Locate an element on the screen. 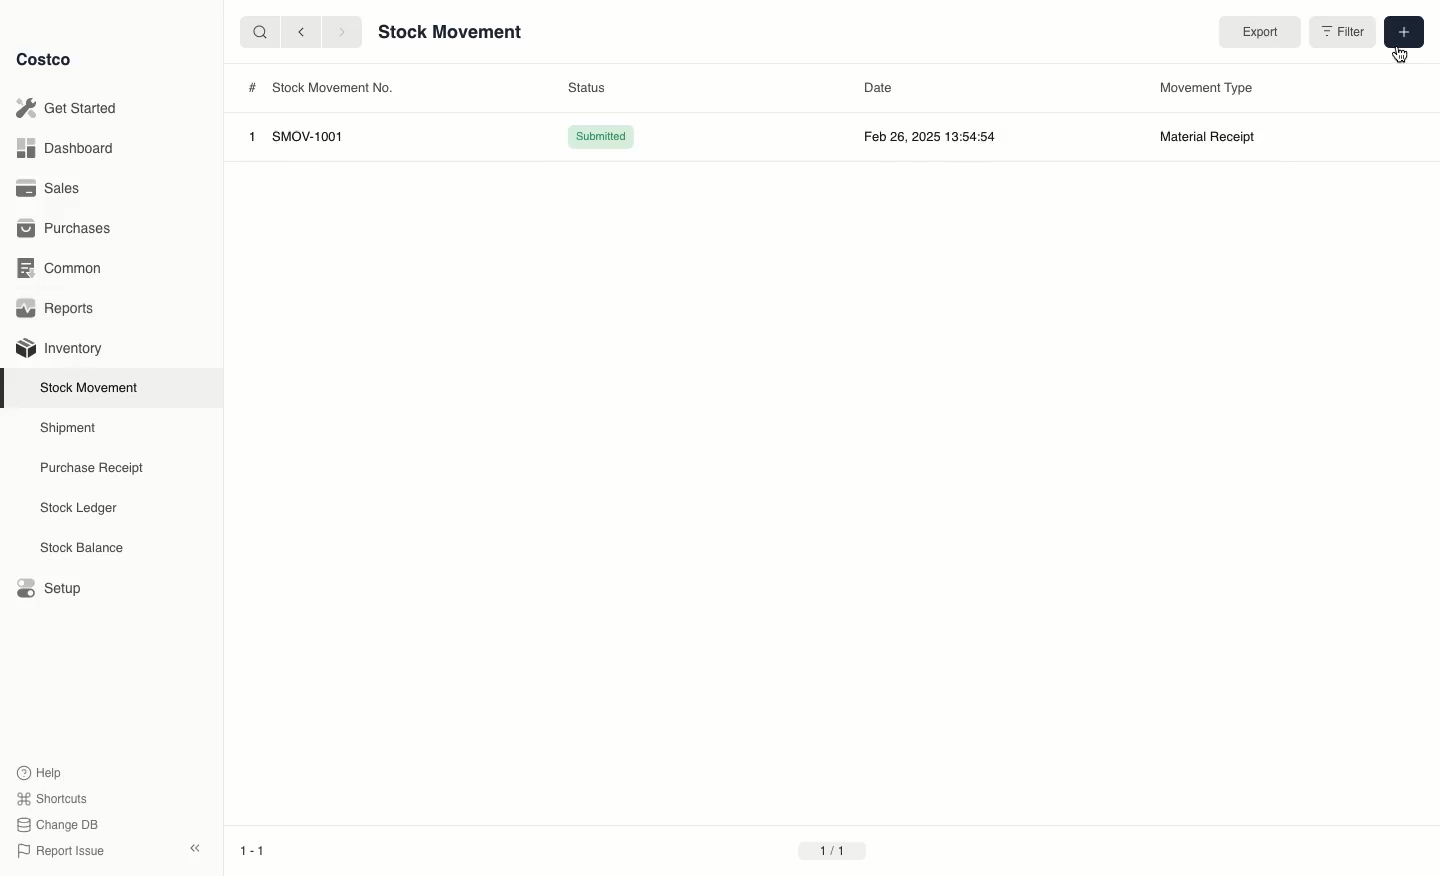 This screenshot has height=876, width=1440. Report Issue is located at coordinates (63, 851).